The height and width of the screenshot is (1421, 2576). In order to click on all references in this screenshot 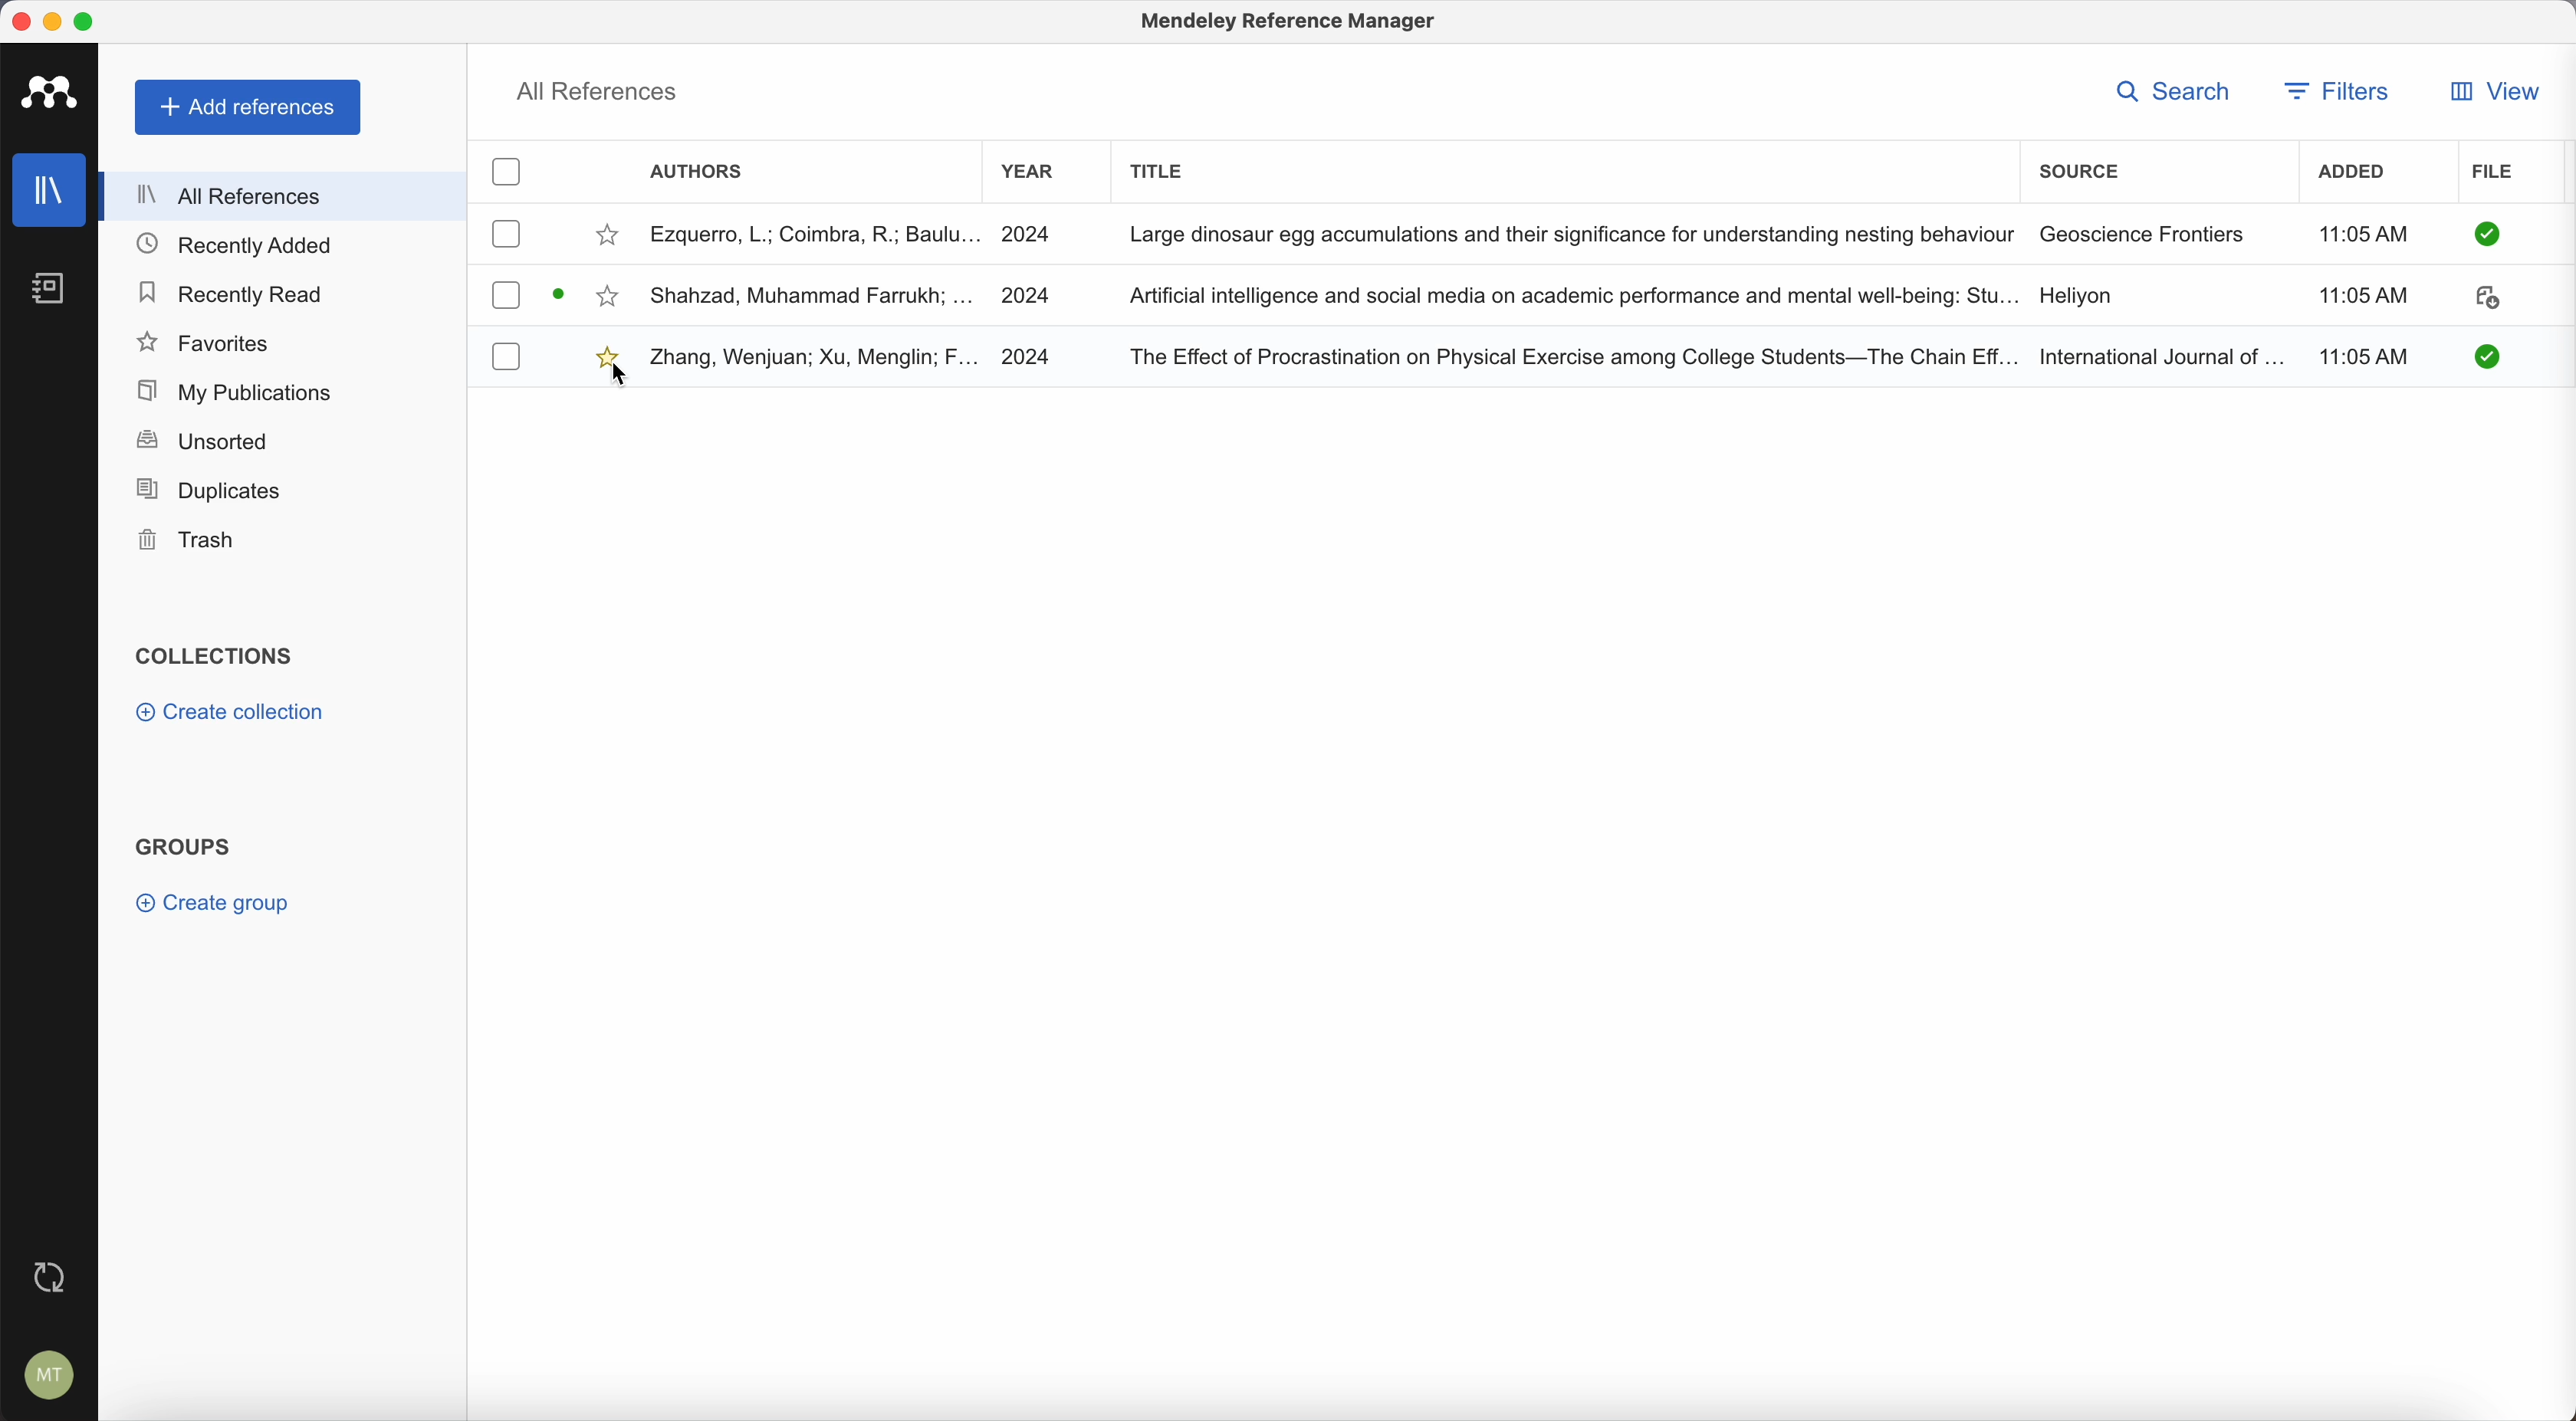, I will do `click(599, 90)`.